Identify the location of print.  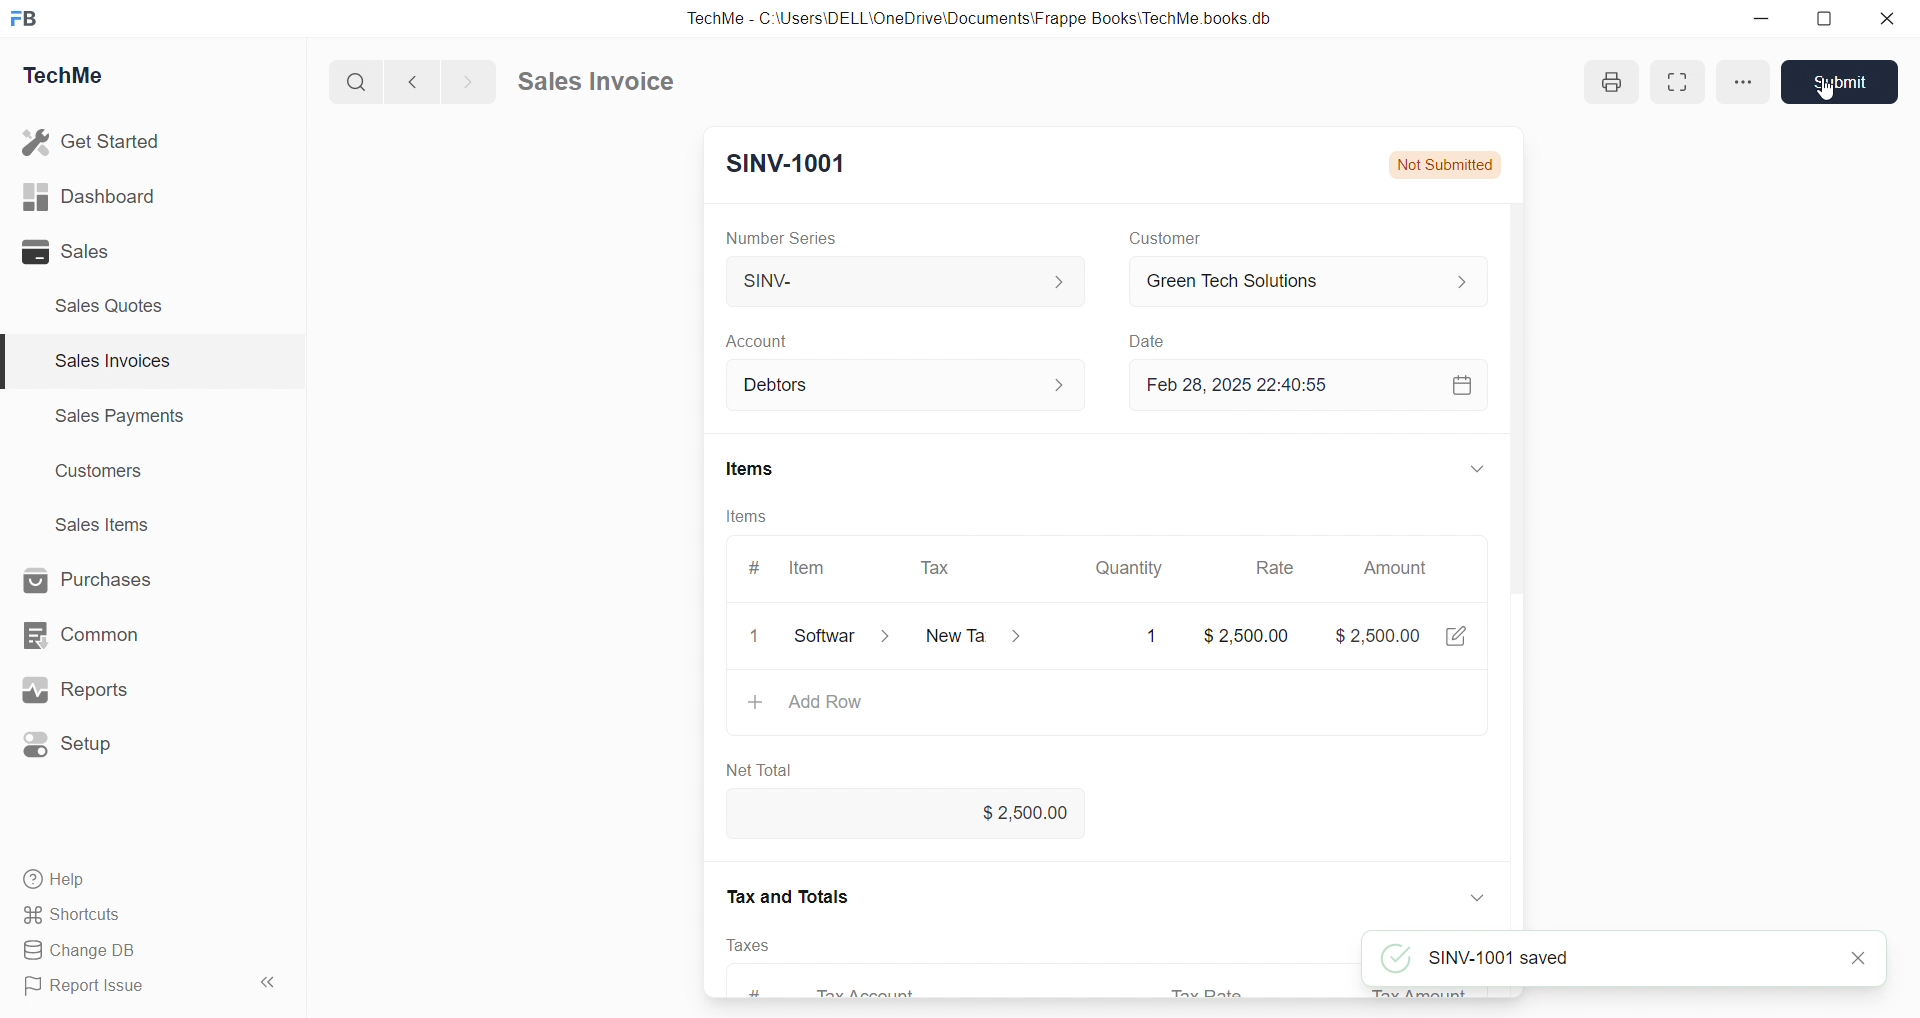
(1610, 82).